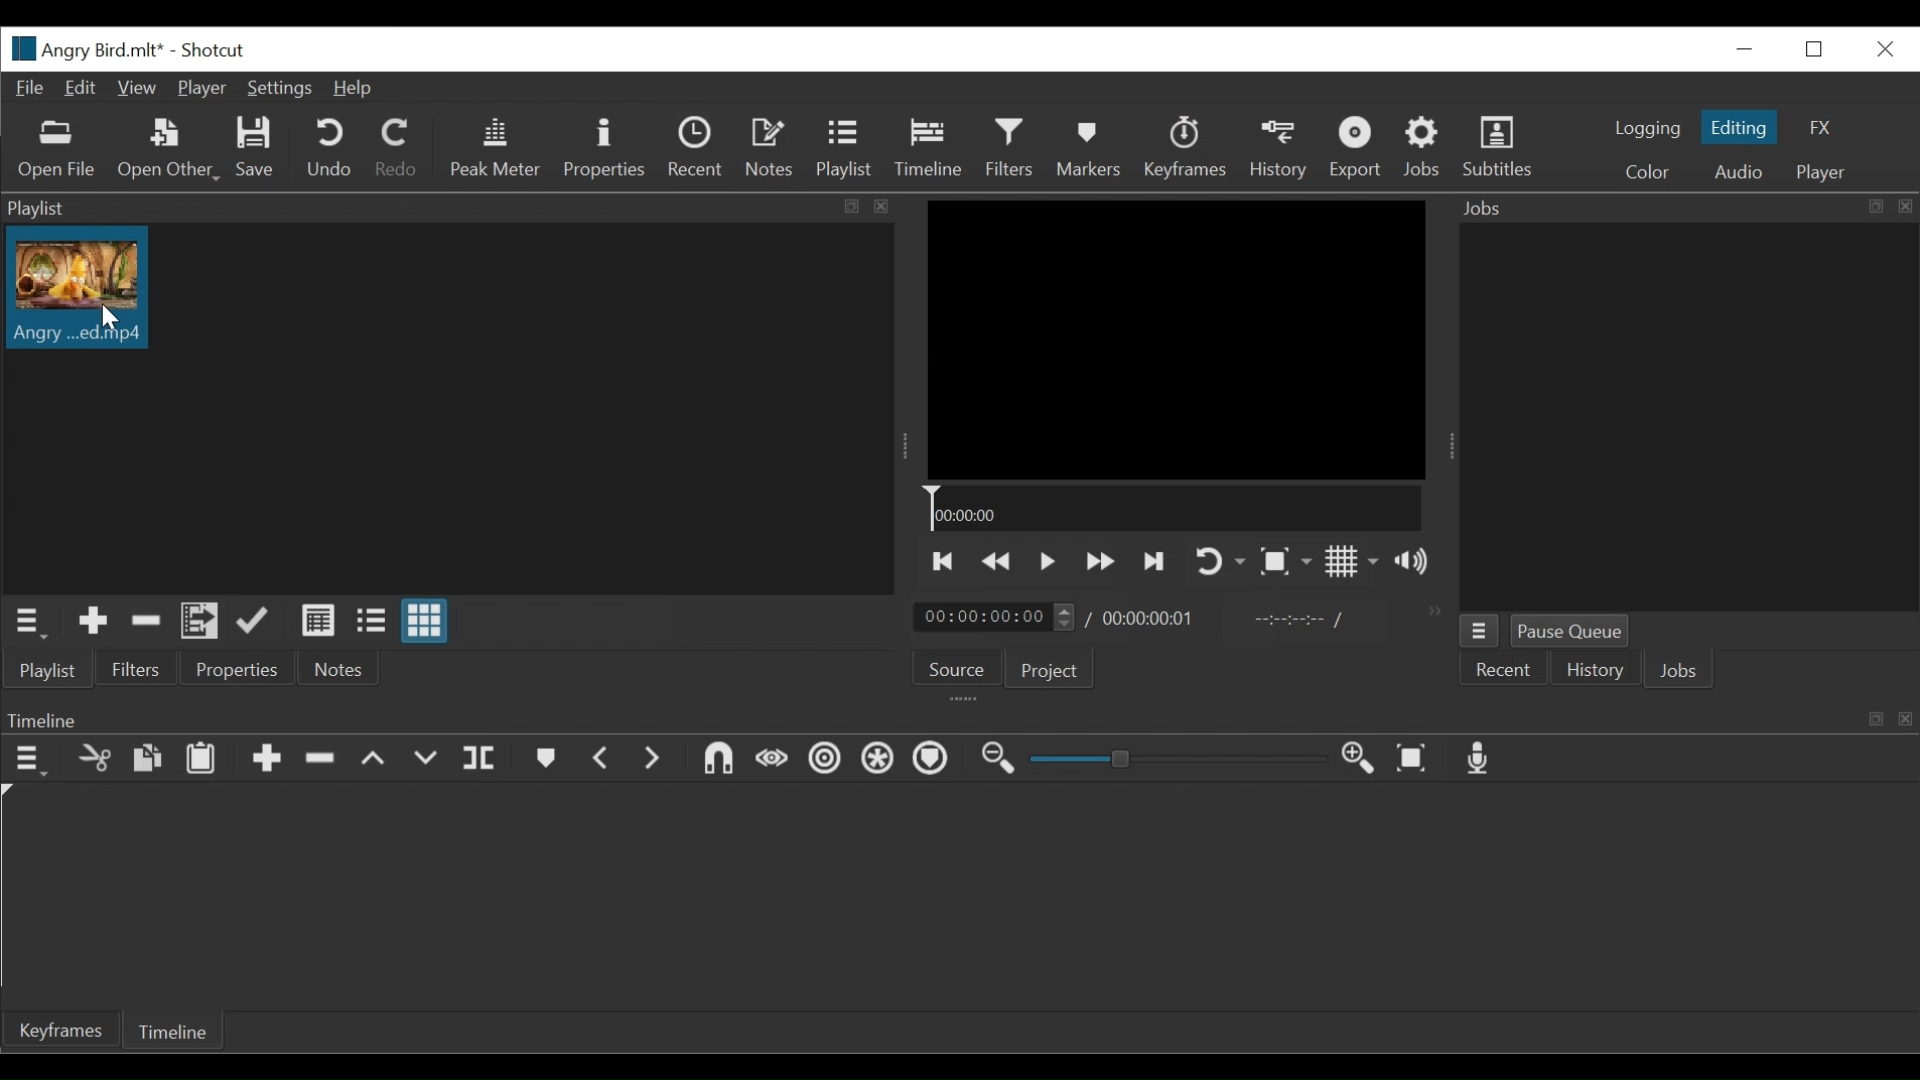 The width and height of the screenshot is (1920, 1080). What do you see at coordinates (1825, 128) in the screenshot?
I see `FX` at bounding box center [1825, 128].